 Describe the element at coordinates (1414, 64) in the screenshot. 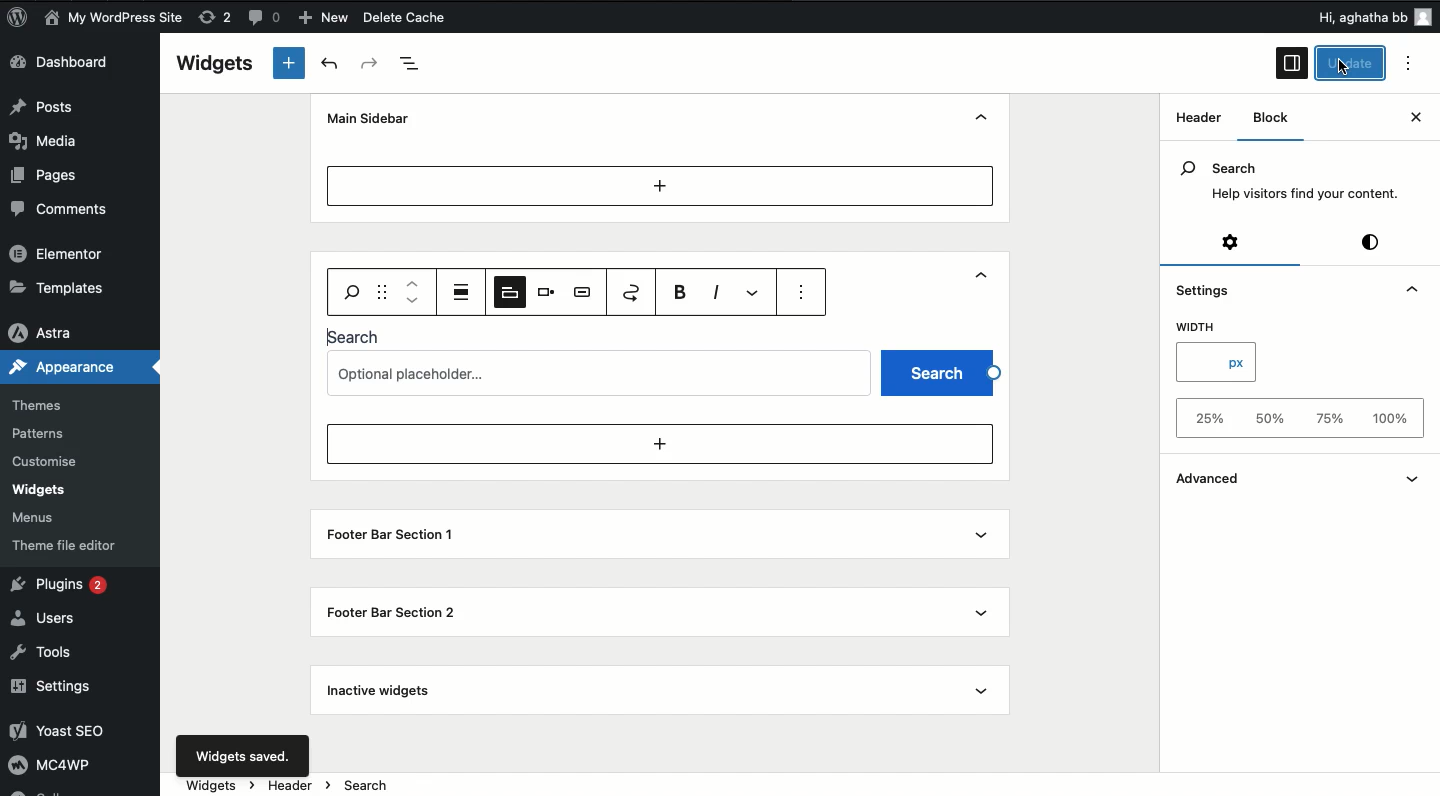

I see `Options` at that location.